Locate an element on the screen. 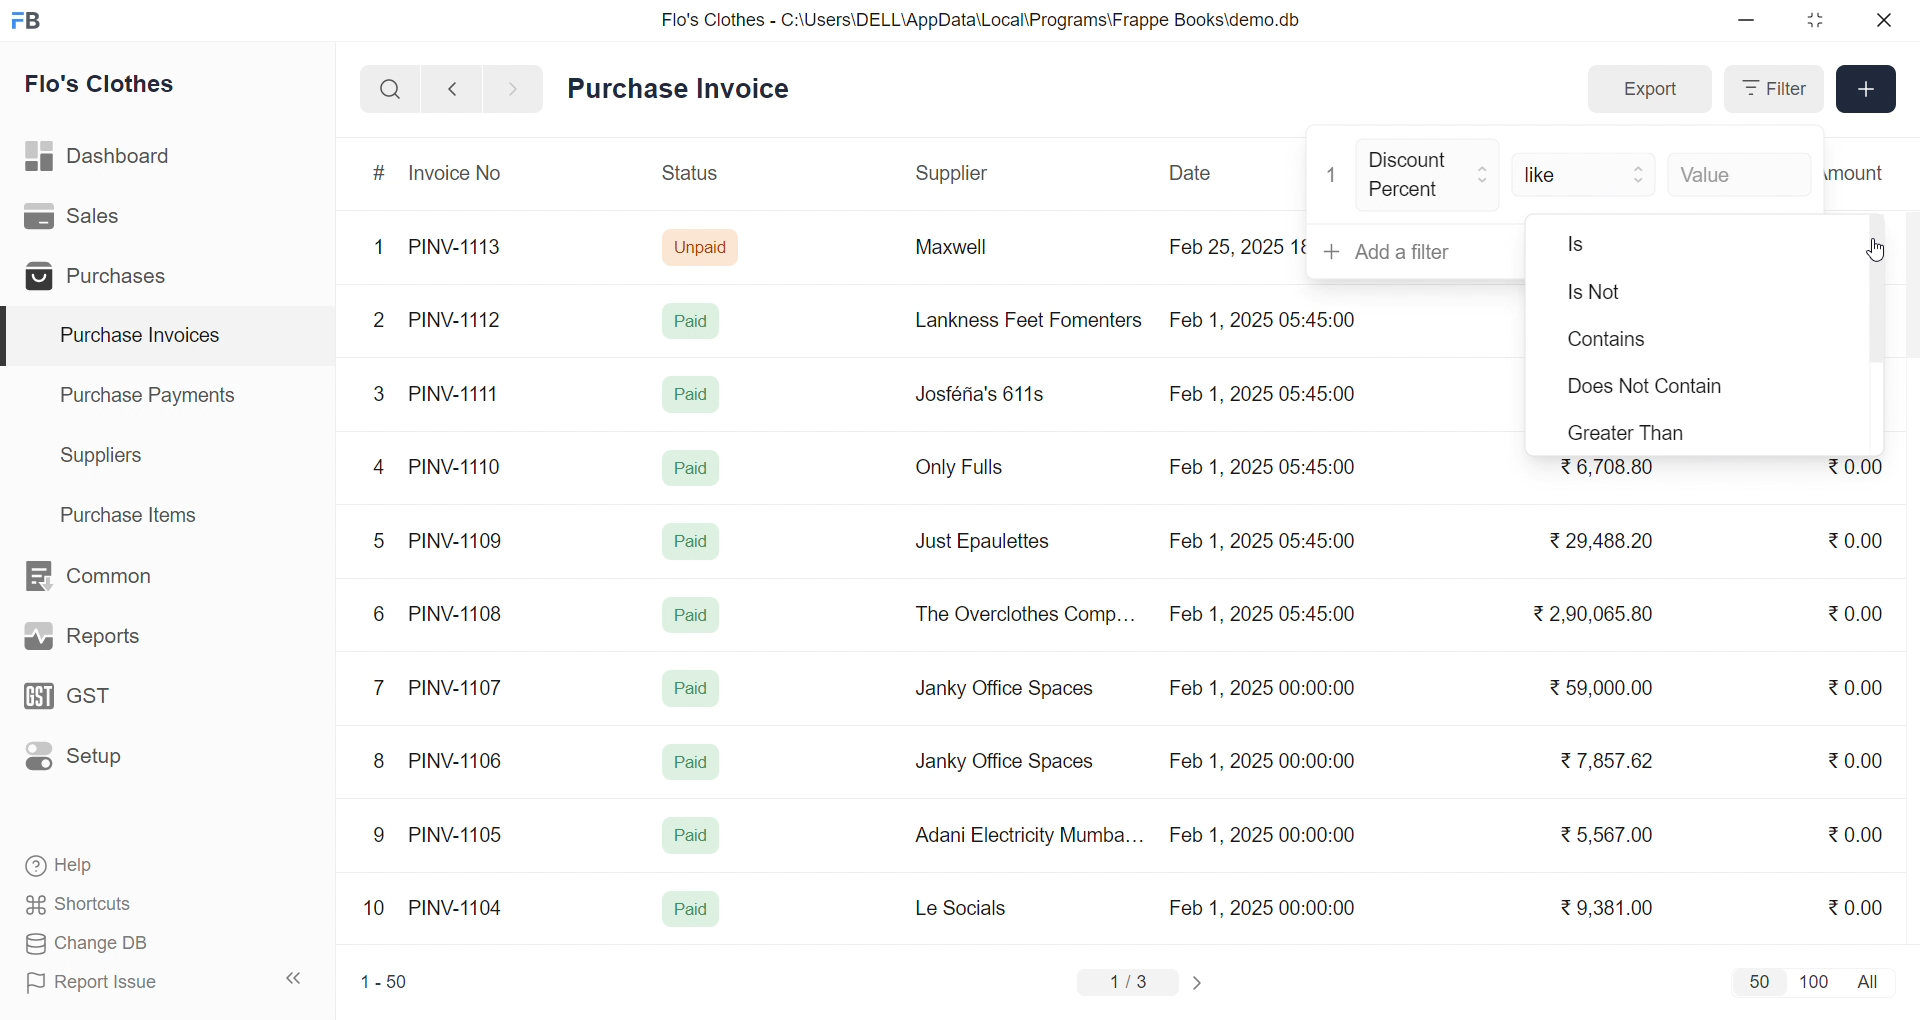  1 is located at coordinates (1333, 175).